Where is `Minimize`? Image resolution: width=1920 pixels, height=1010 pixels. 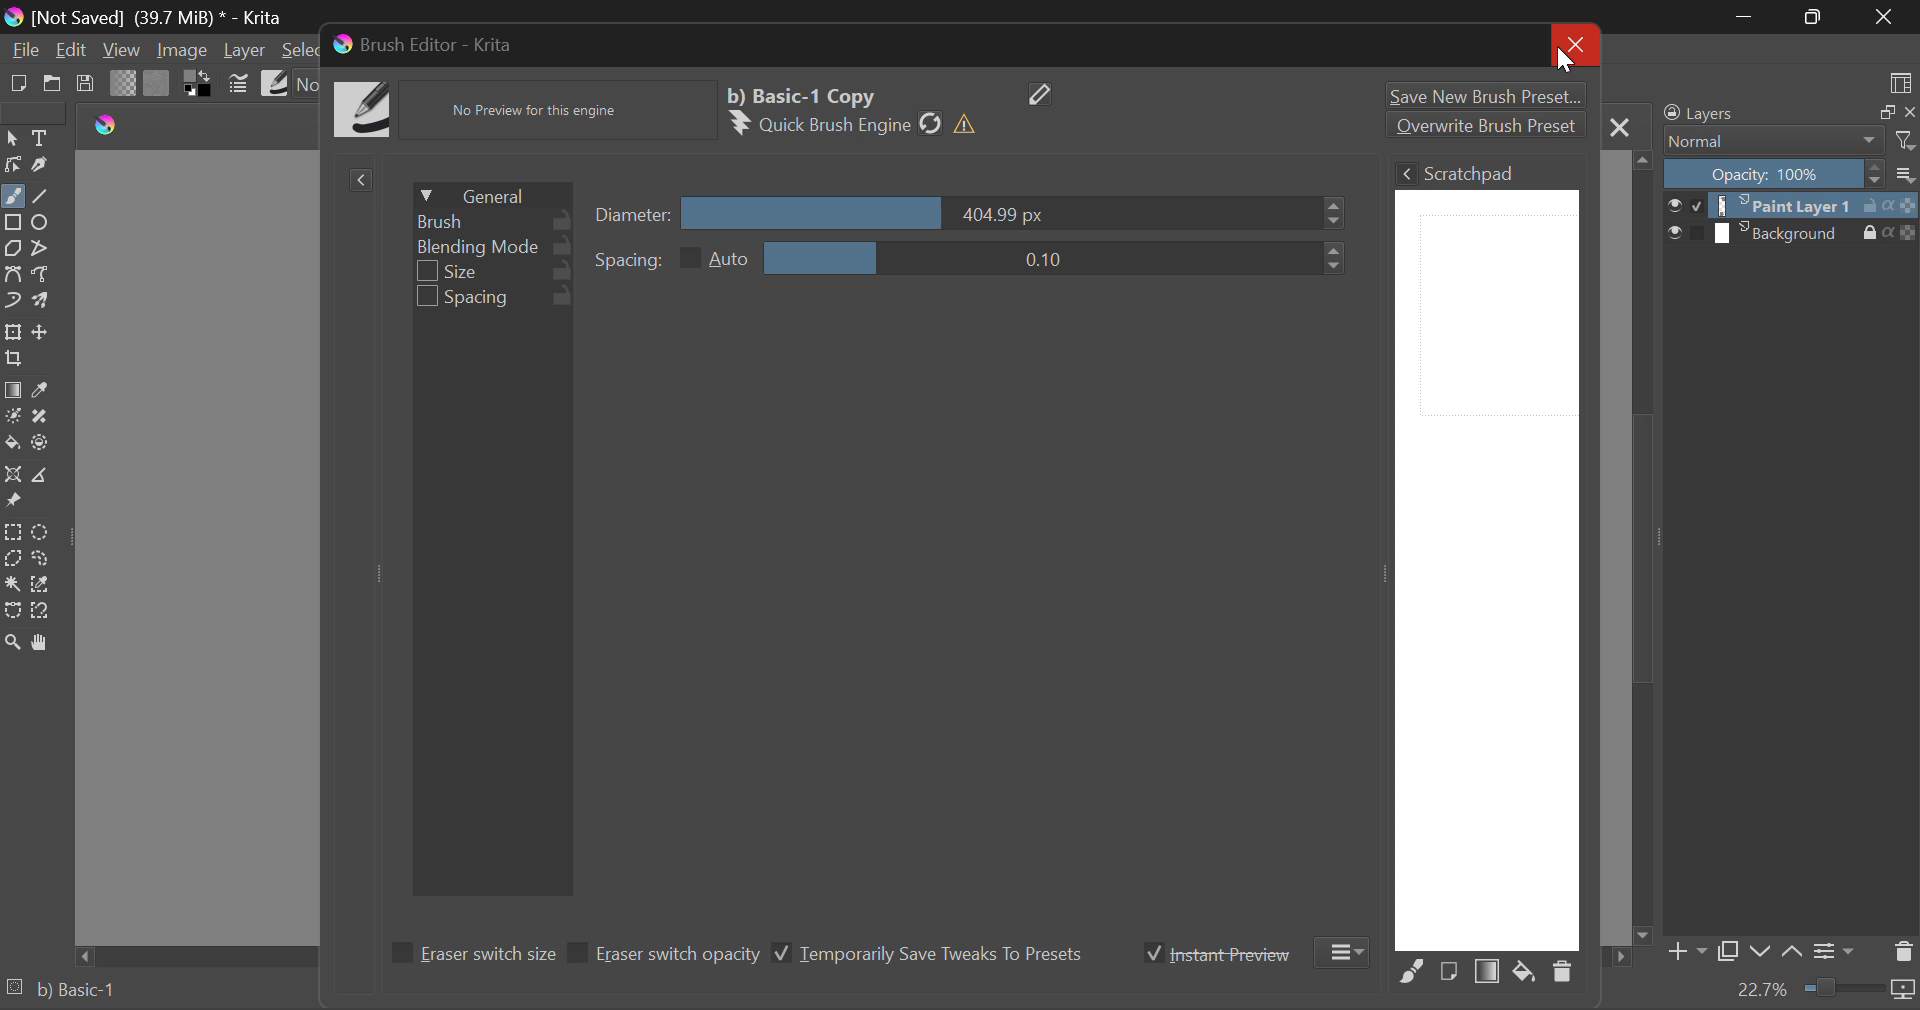 Minimize is located at coordinates (1814, 17).